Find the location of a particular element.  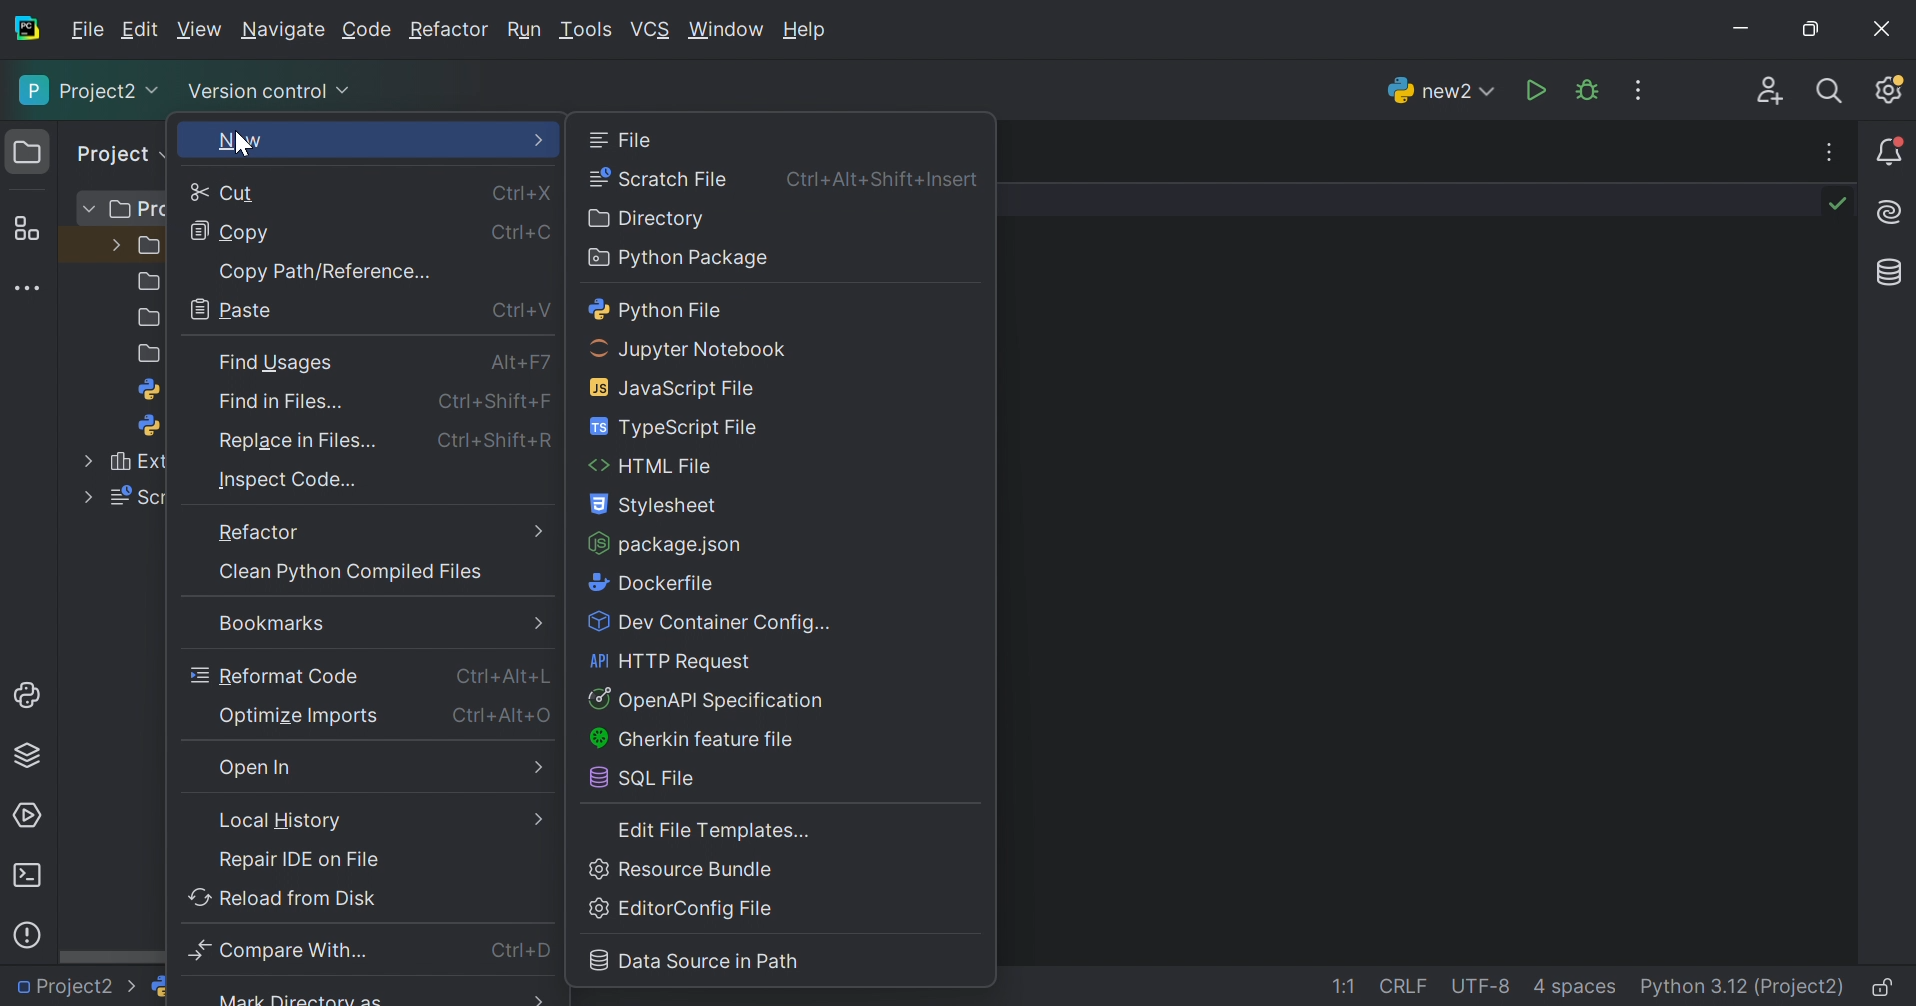

Run is located at coordinates (523, 30).